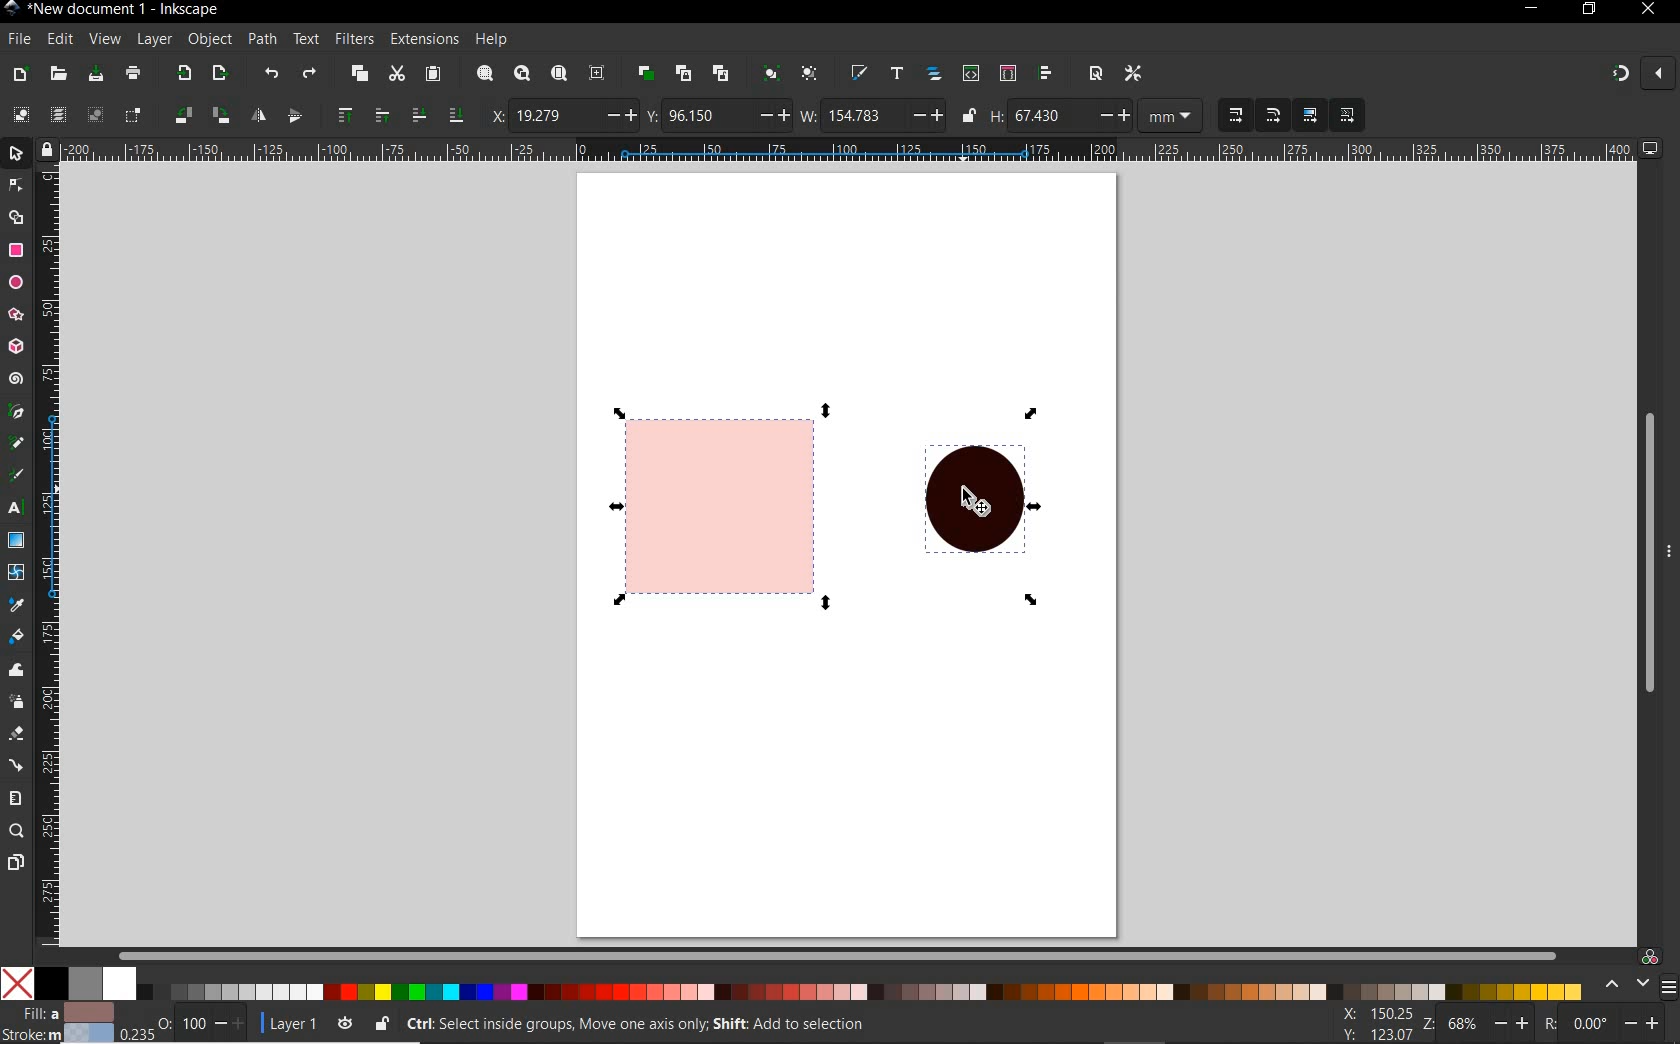  I want to click on mesh tool, so click(16, 572).